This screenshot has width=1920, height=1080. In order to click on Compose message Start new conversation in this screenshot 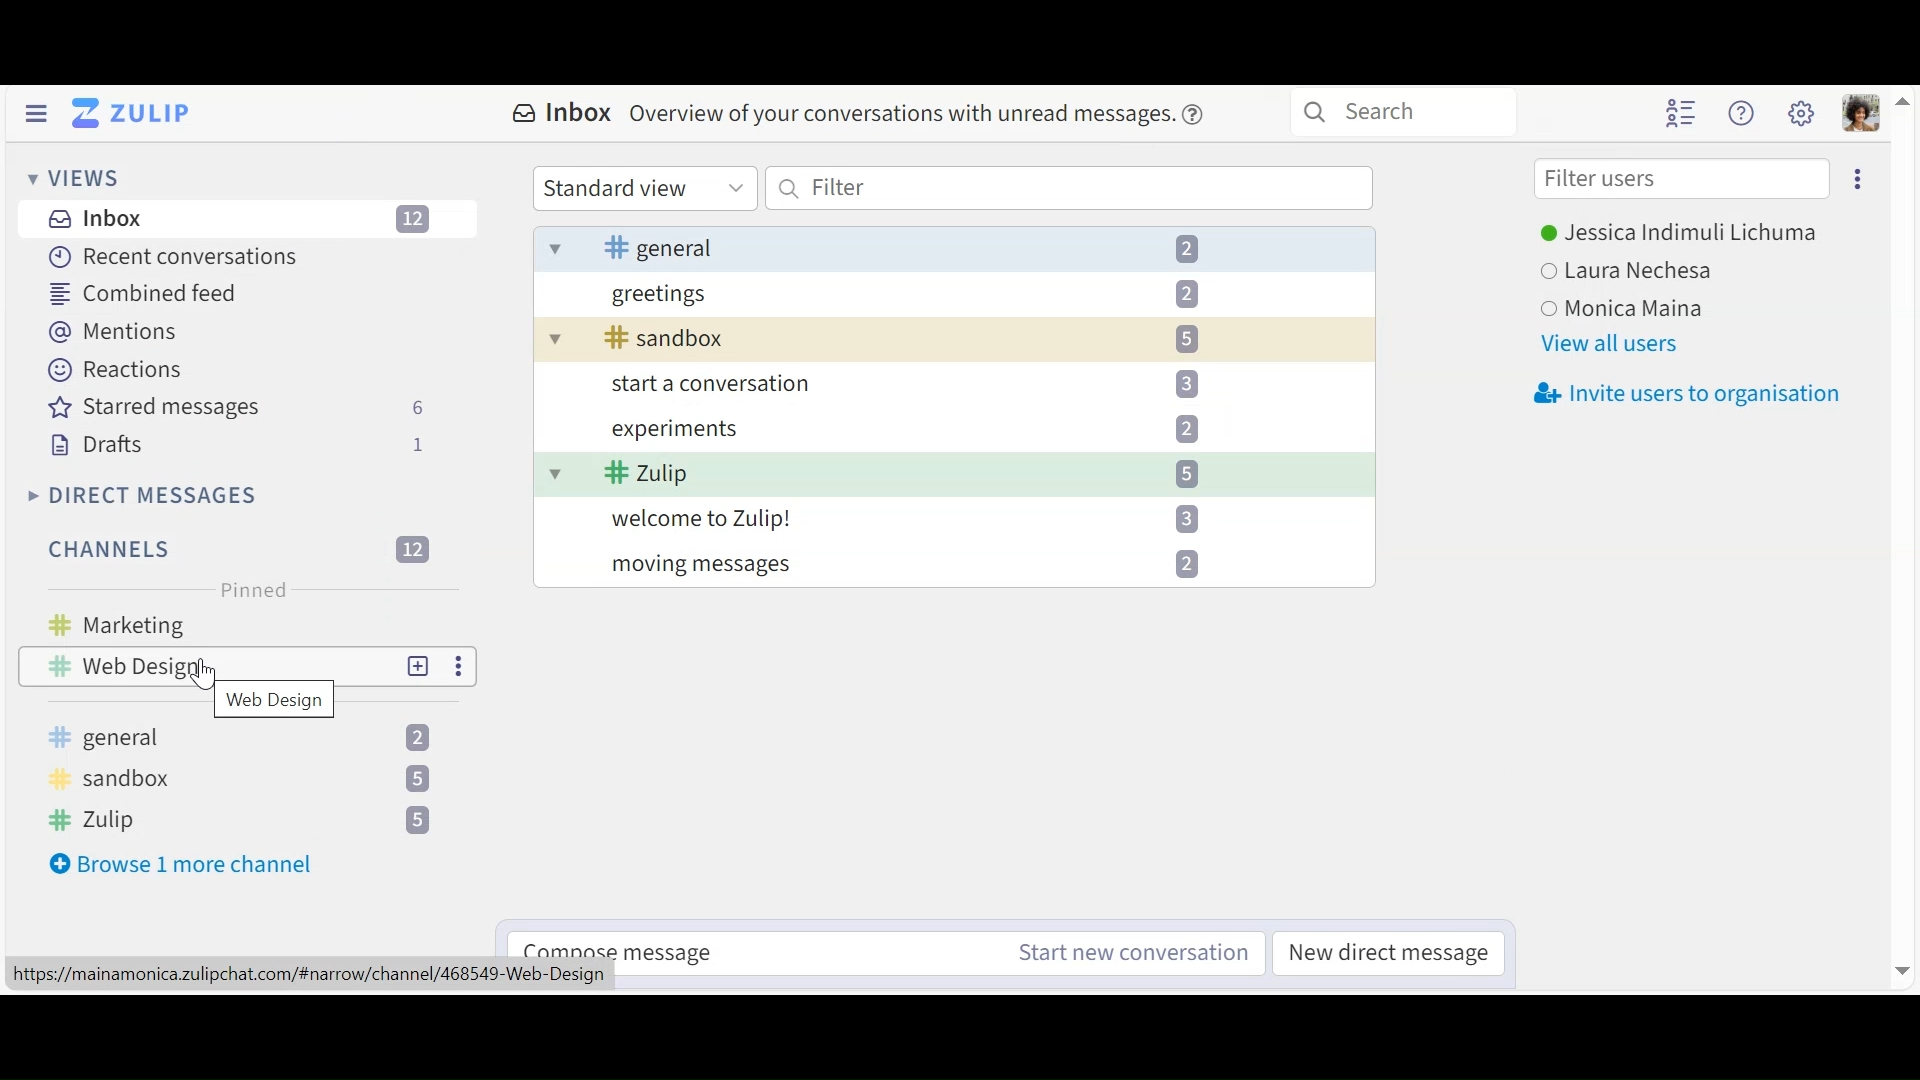, I will do `click(944, 952)`.